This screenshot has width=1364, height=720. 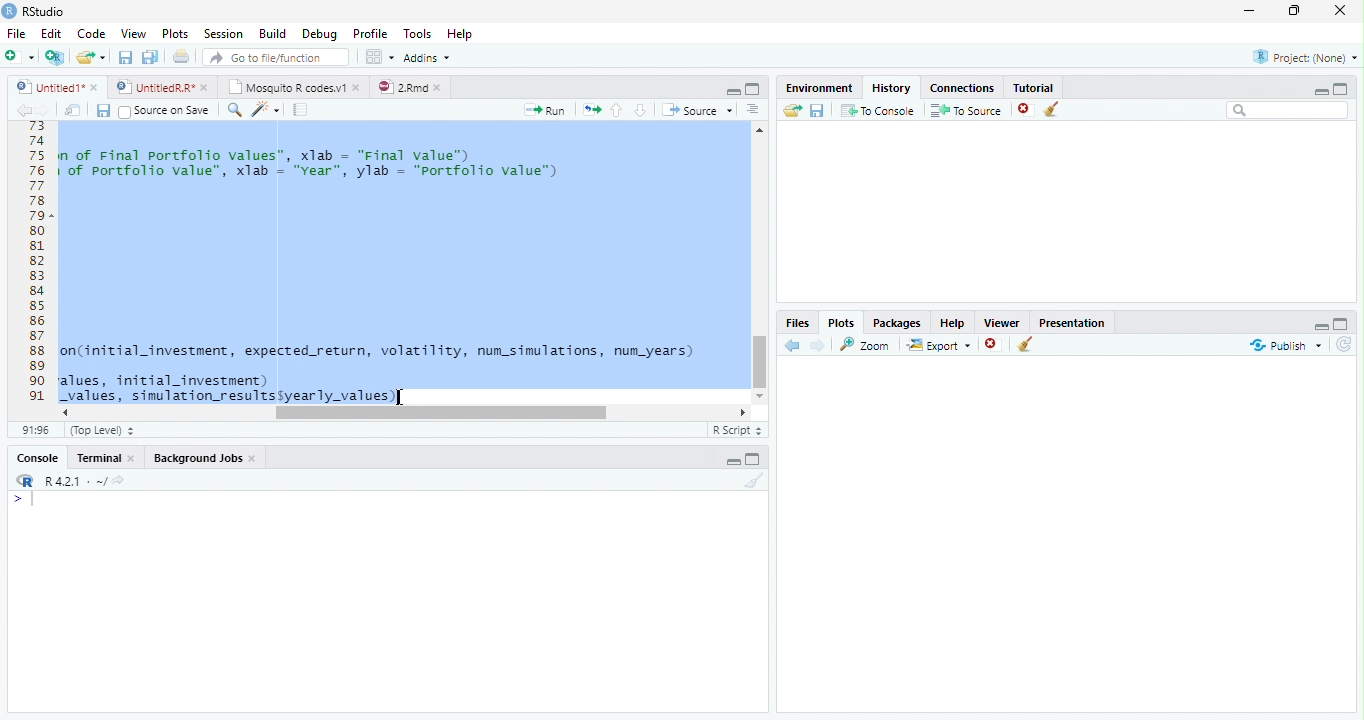 What do you see at coordinates (369, 33) in the screenshot?
I see `Profile` at bounding box center [369, 33].